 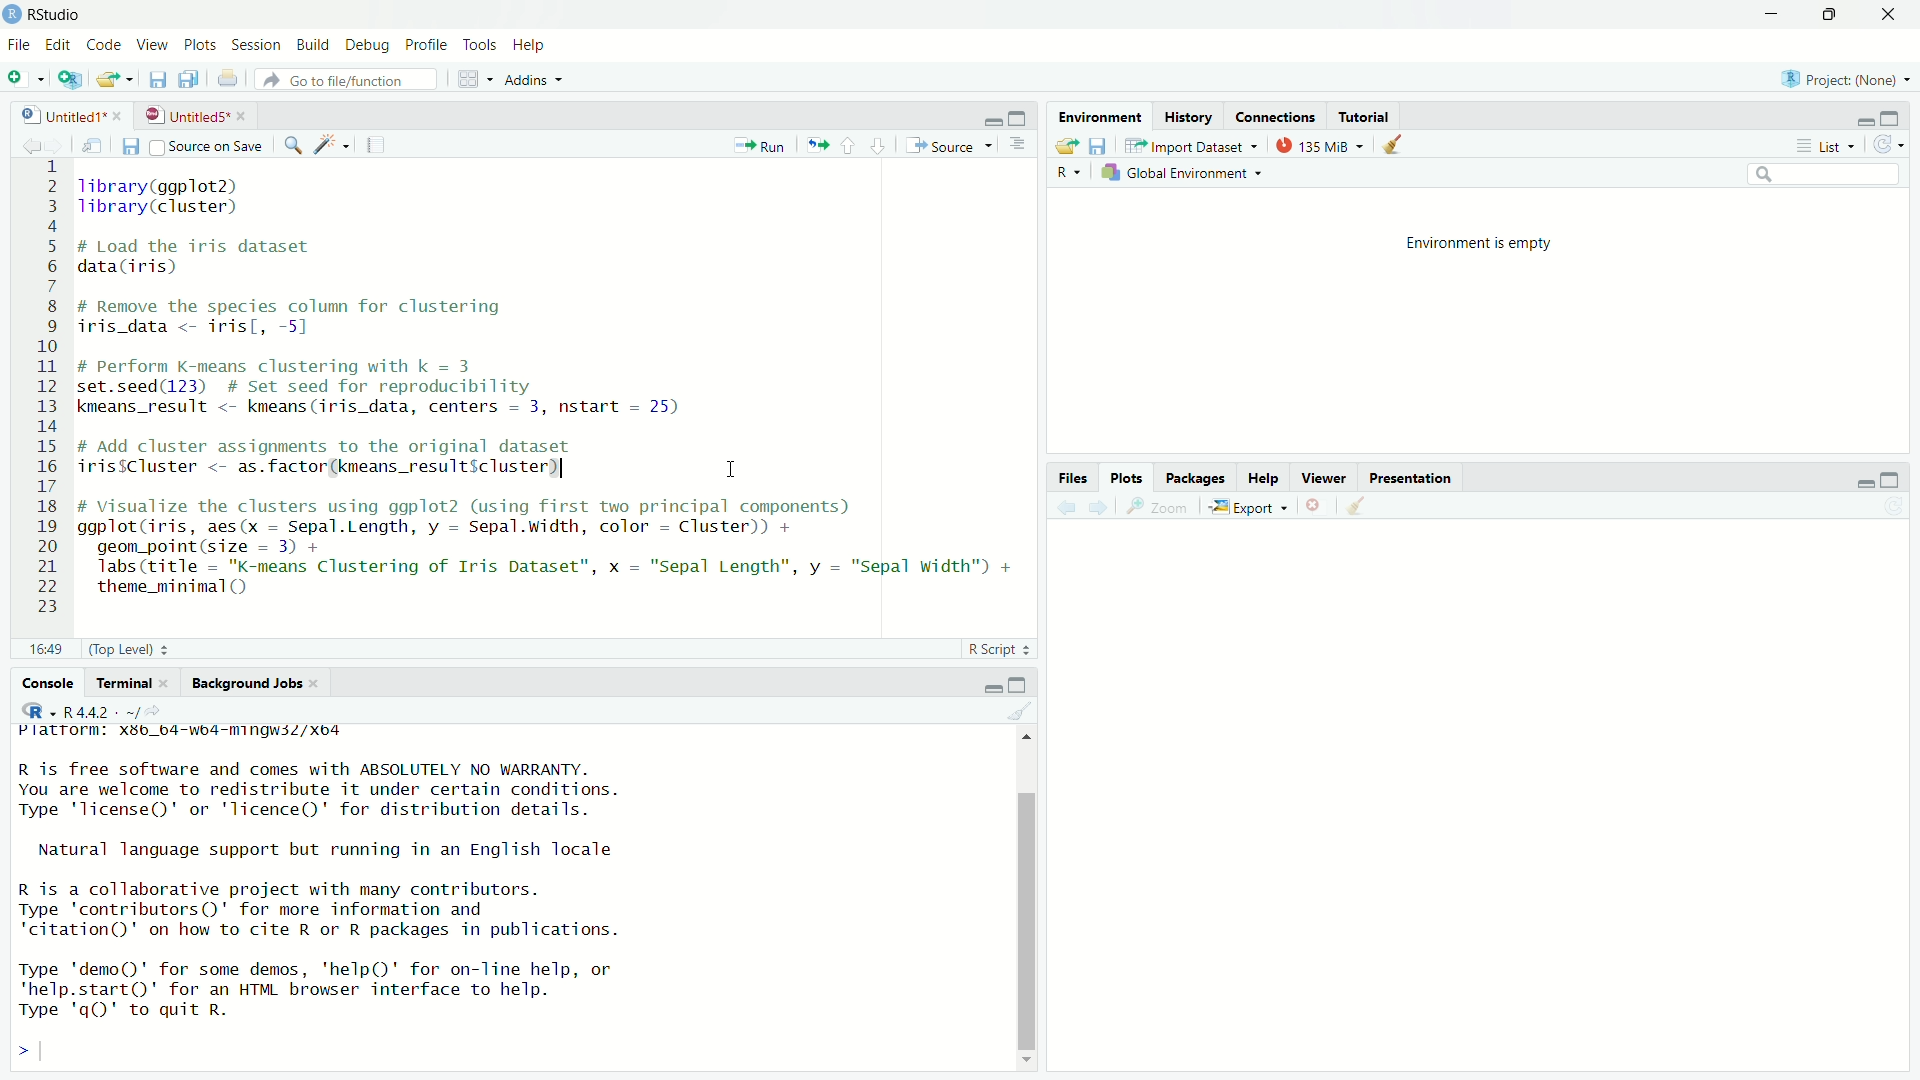 What do you see at coordinates (57, 142) in the screenshot?
I see `go forward to the next source location` at bounding box center [57, 142].